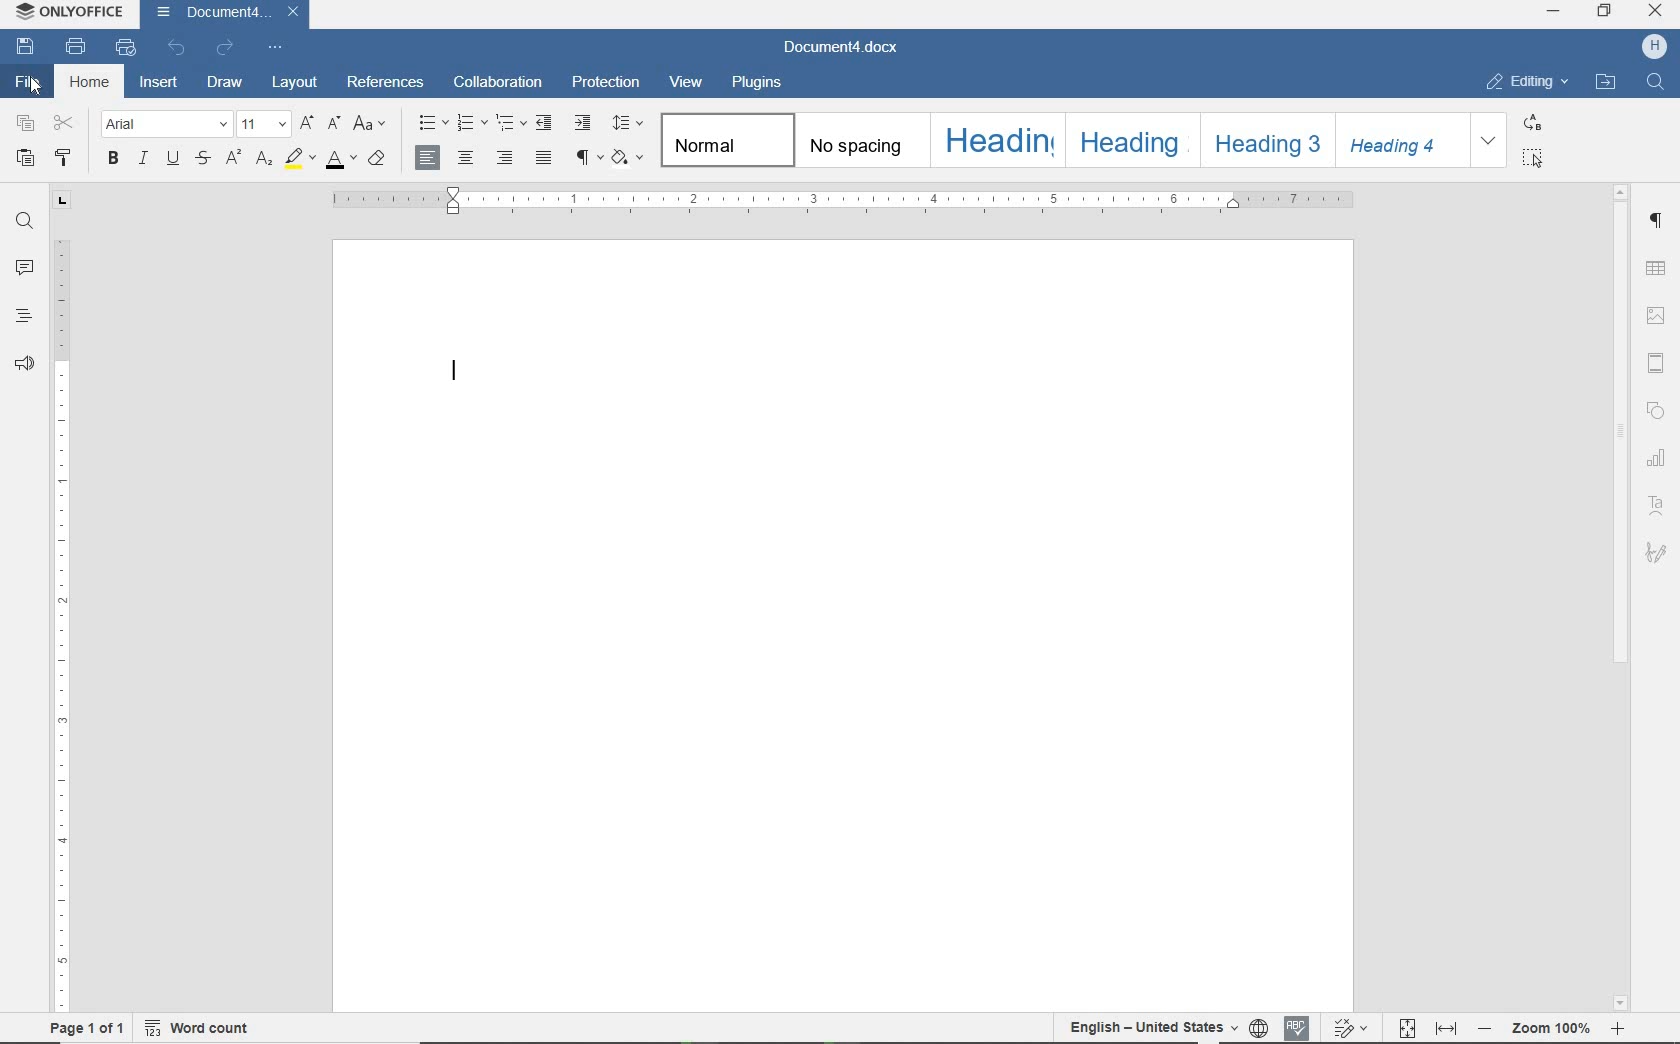  Describe the element at coordinates (628, 124) in the screenshot. I see `paragraph line spacing` at that location.